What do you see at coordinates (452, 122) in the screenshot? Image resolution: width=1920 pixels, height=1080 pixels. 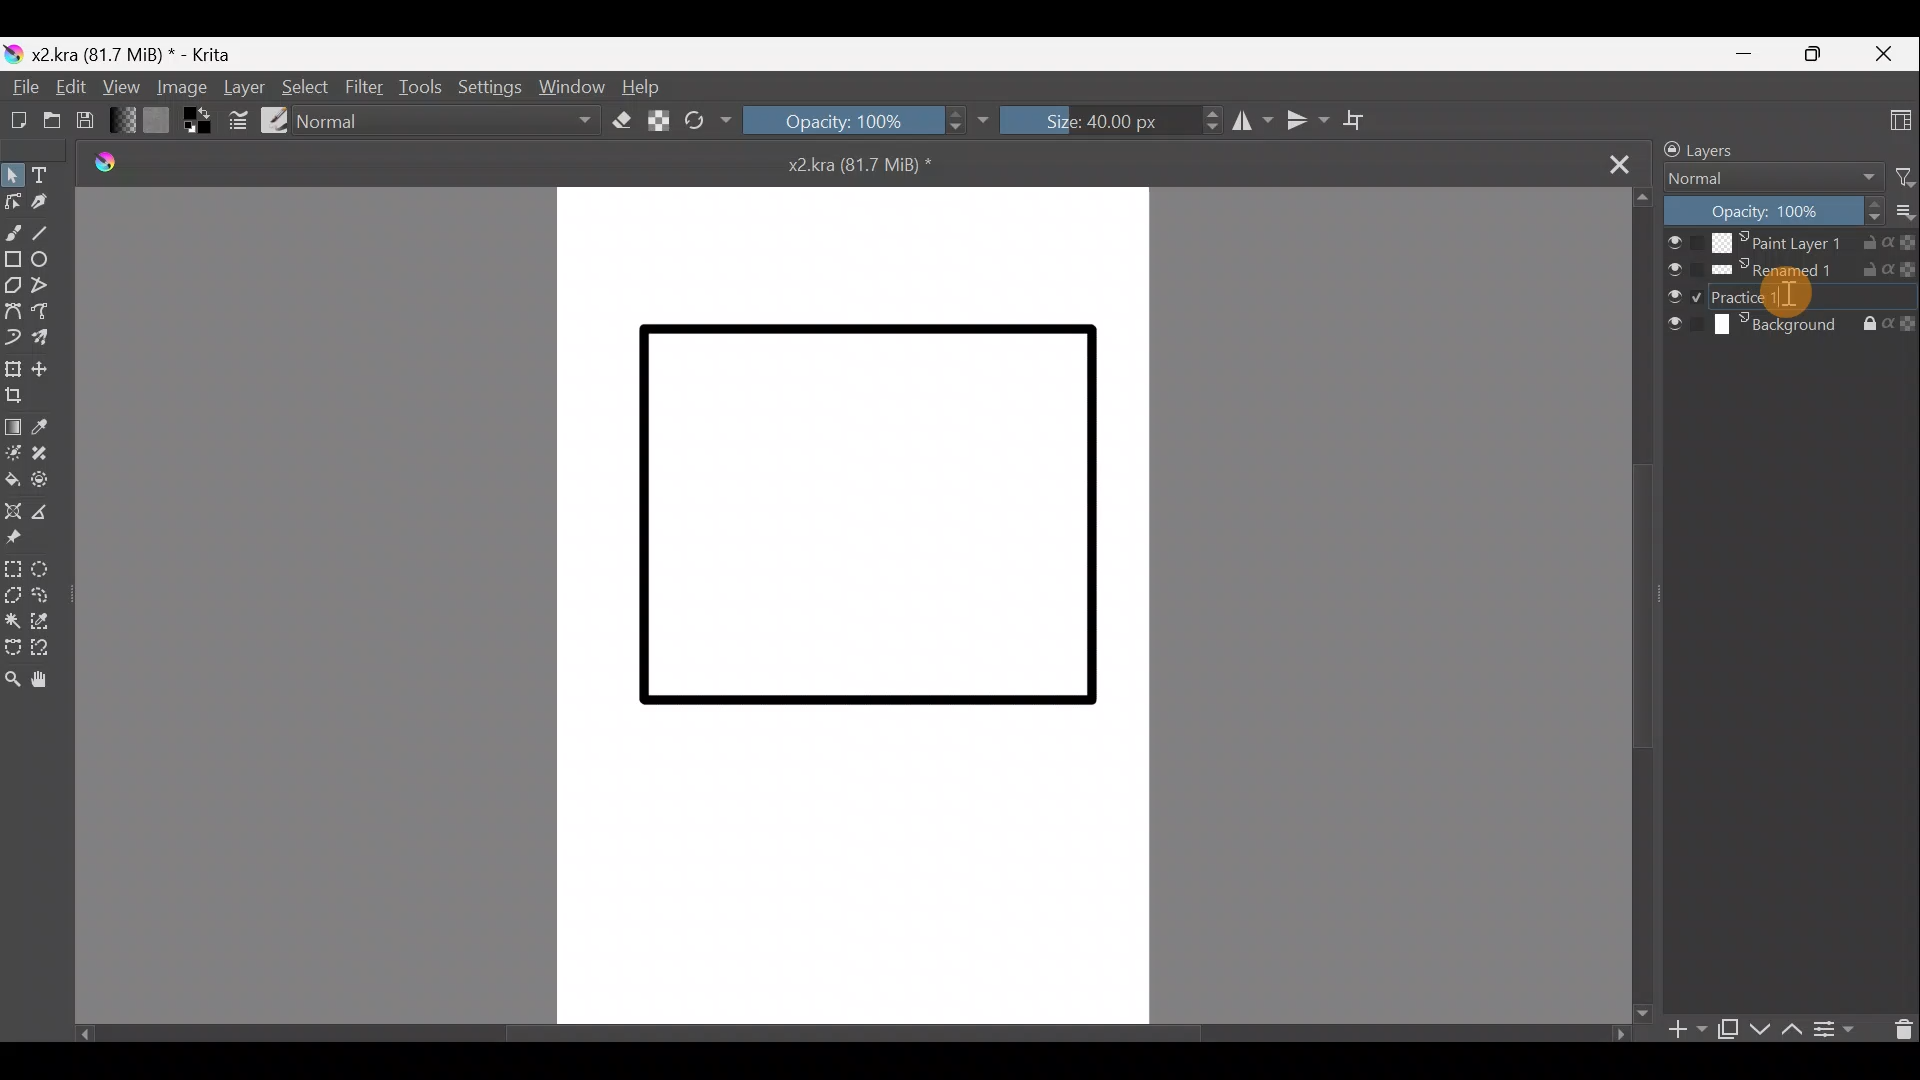 I see `Normal Blending mode` at bounding box center [452, 122].